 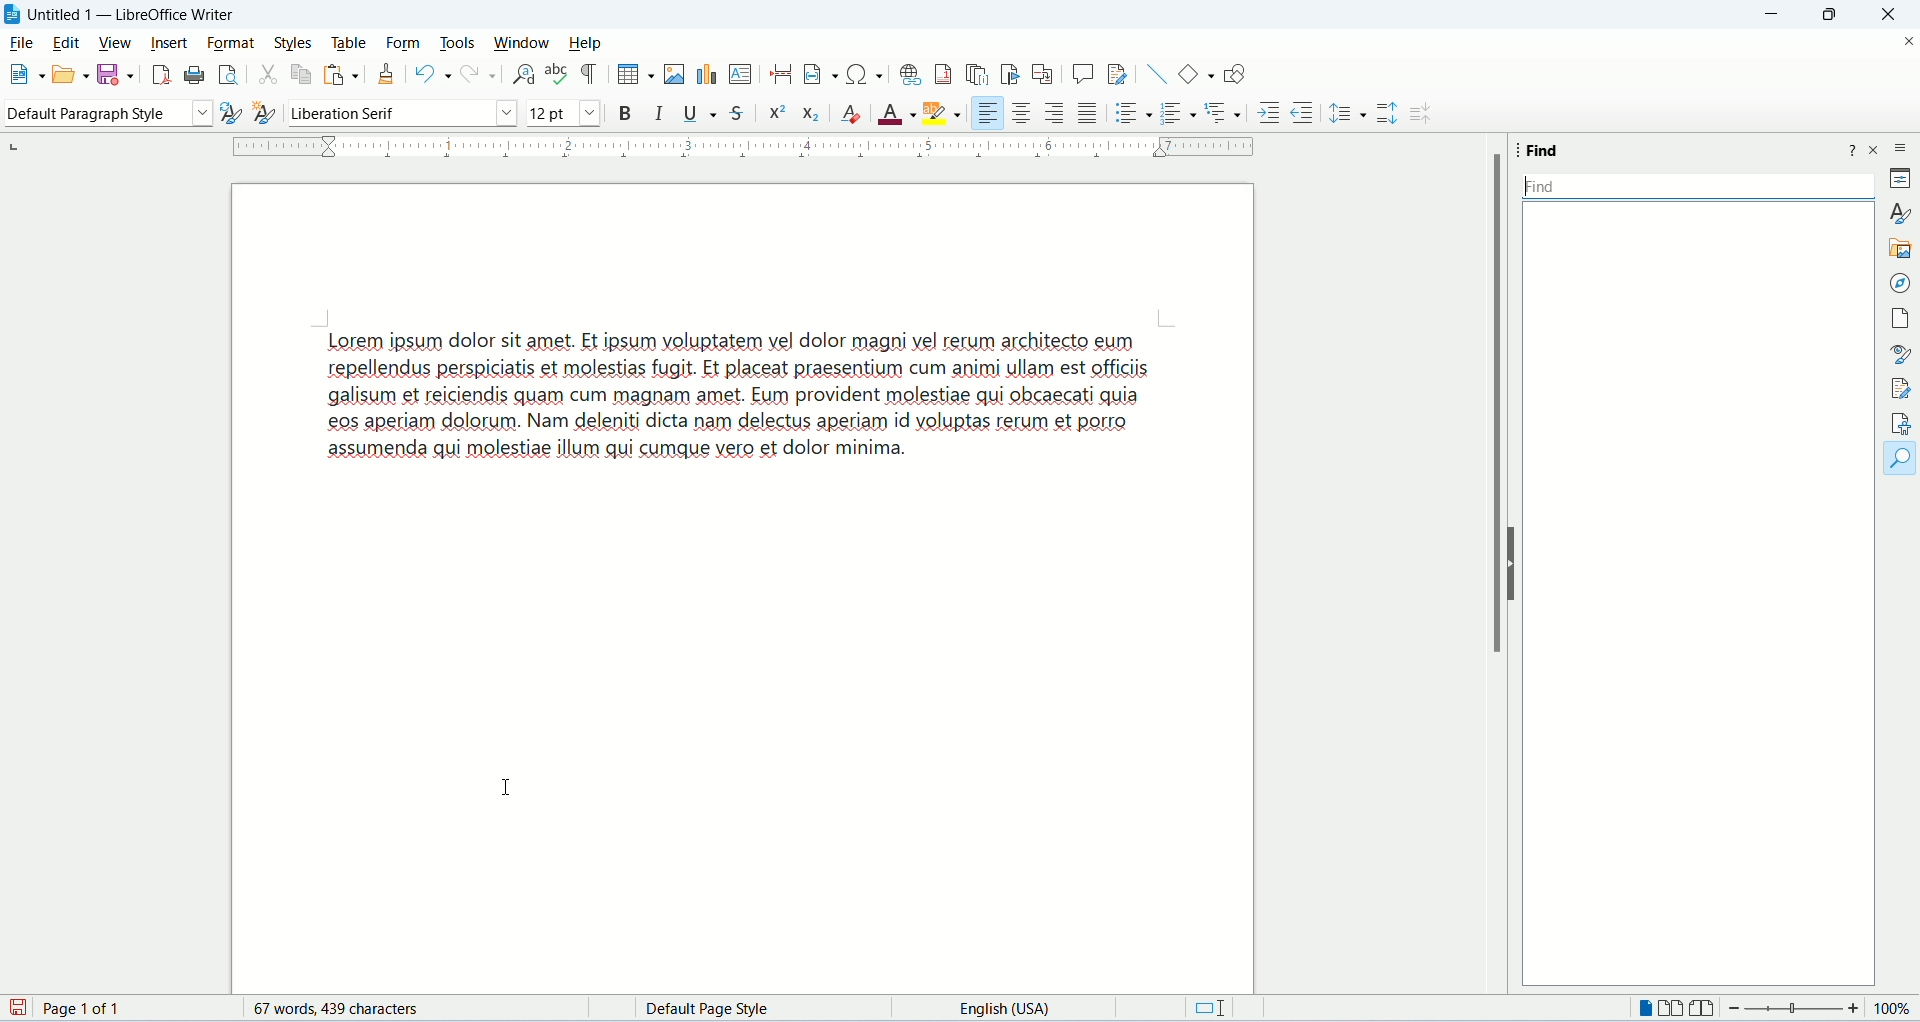 What do you see at coordinates (1904, 45) in the screenshot?
I see `close` at bounding box center [1904, 45].